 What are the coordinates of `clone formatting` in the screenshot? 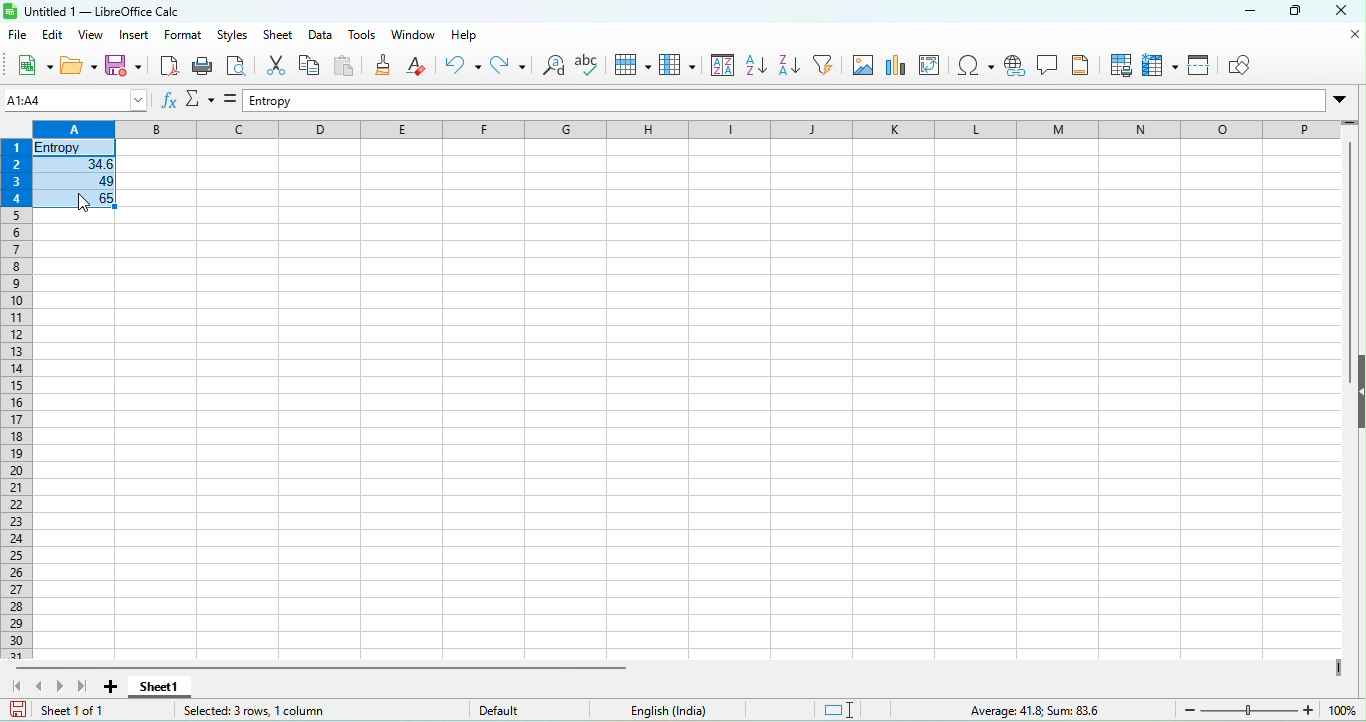 It's located at (385, 66).